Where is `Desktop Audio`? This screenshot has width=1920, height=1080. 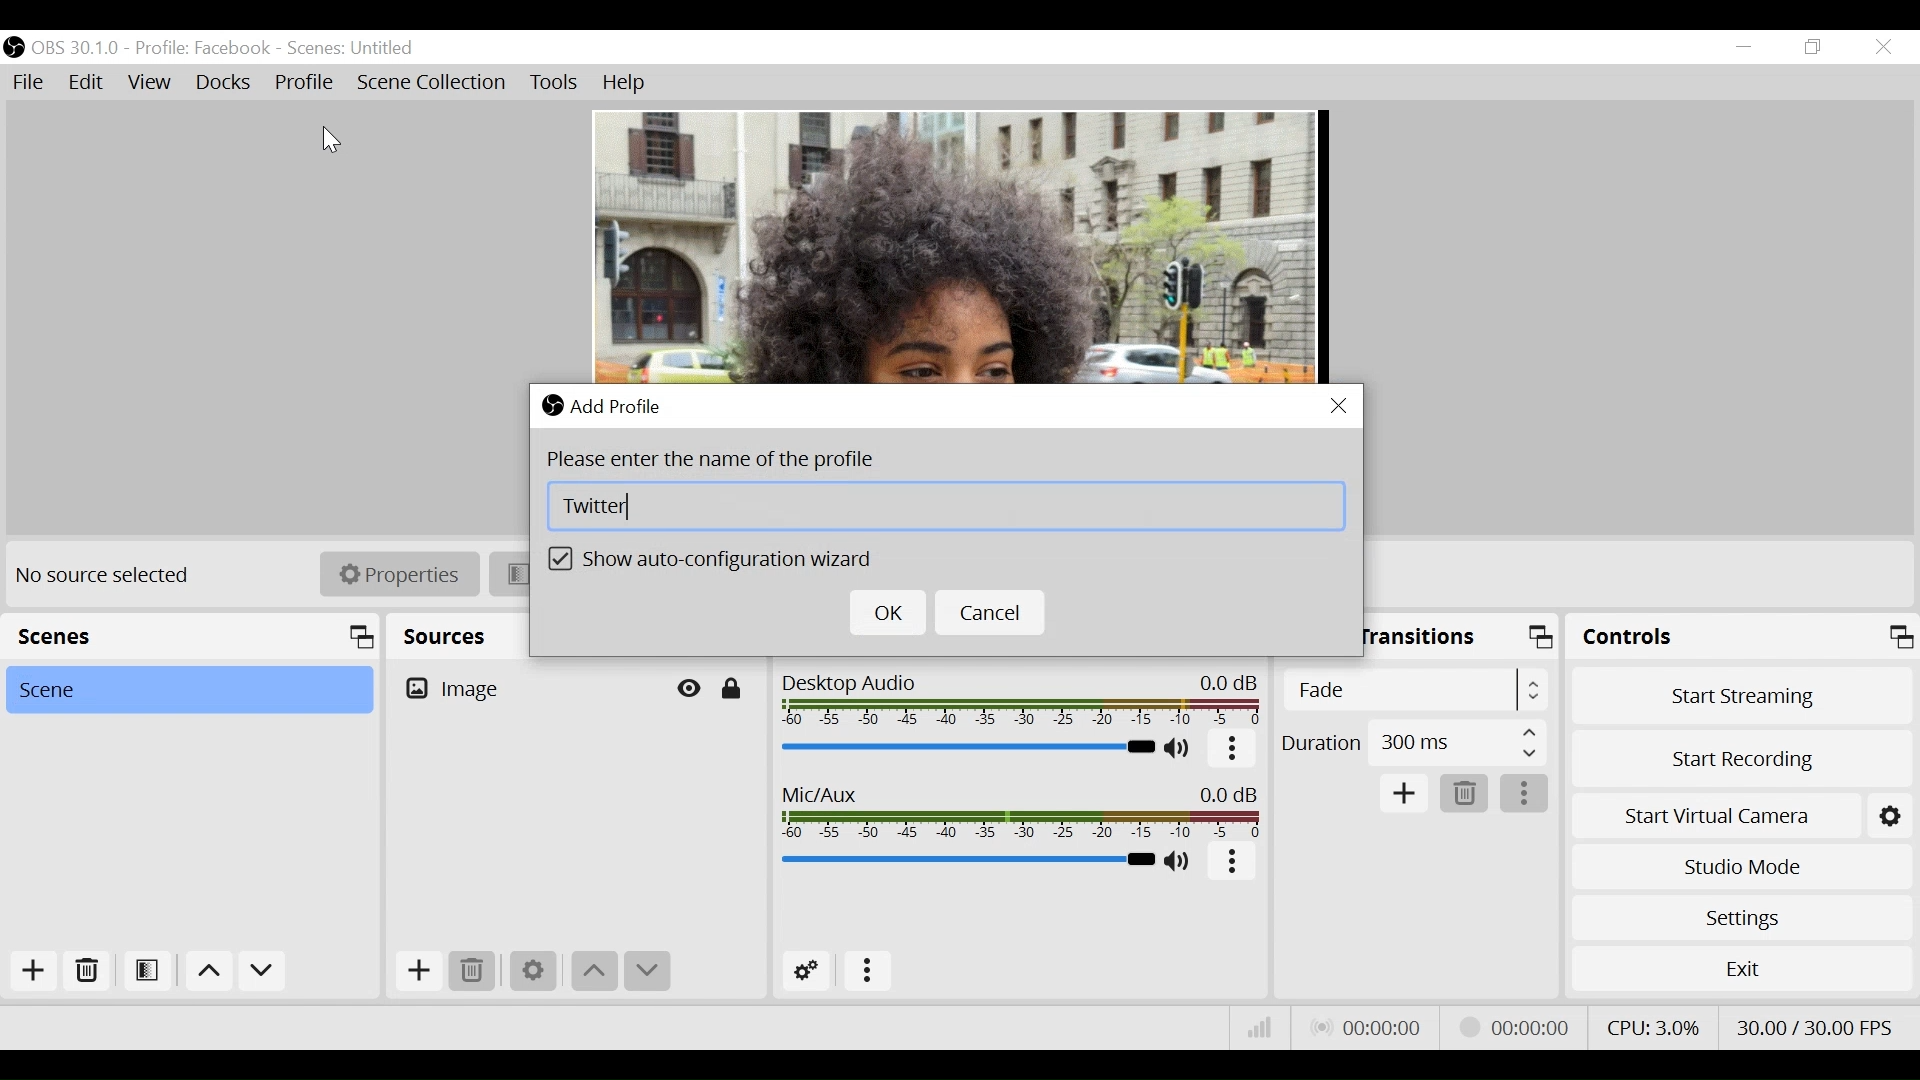 Desktop Audio is located at coordinates (1023, 702).